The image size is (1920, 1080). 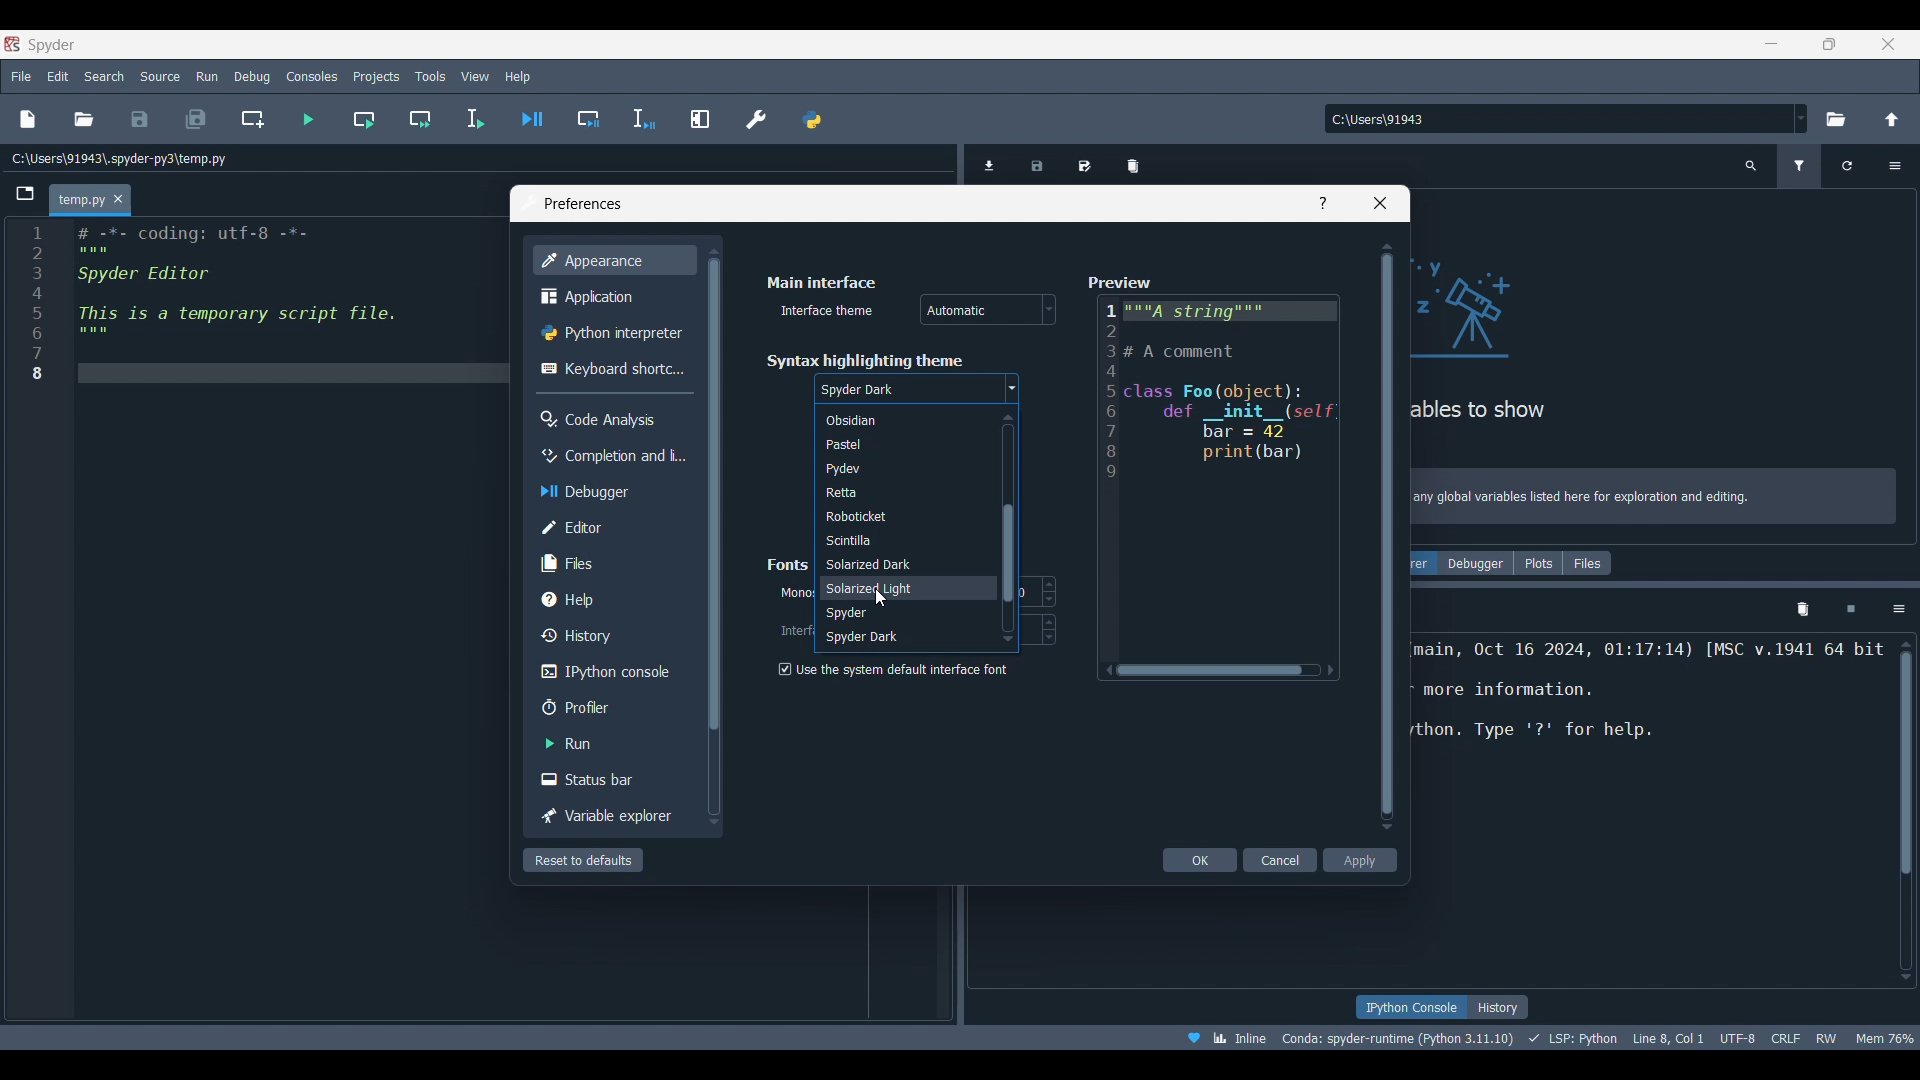 I want to click on Profiler, so click(x=611, y=707).